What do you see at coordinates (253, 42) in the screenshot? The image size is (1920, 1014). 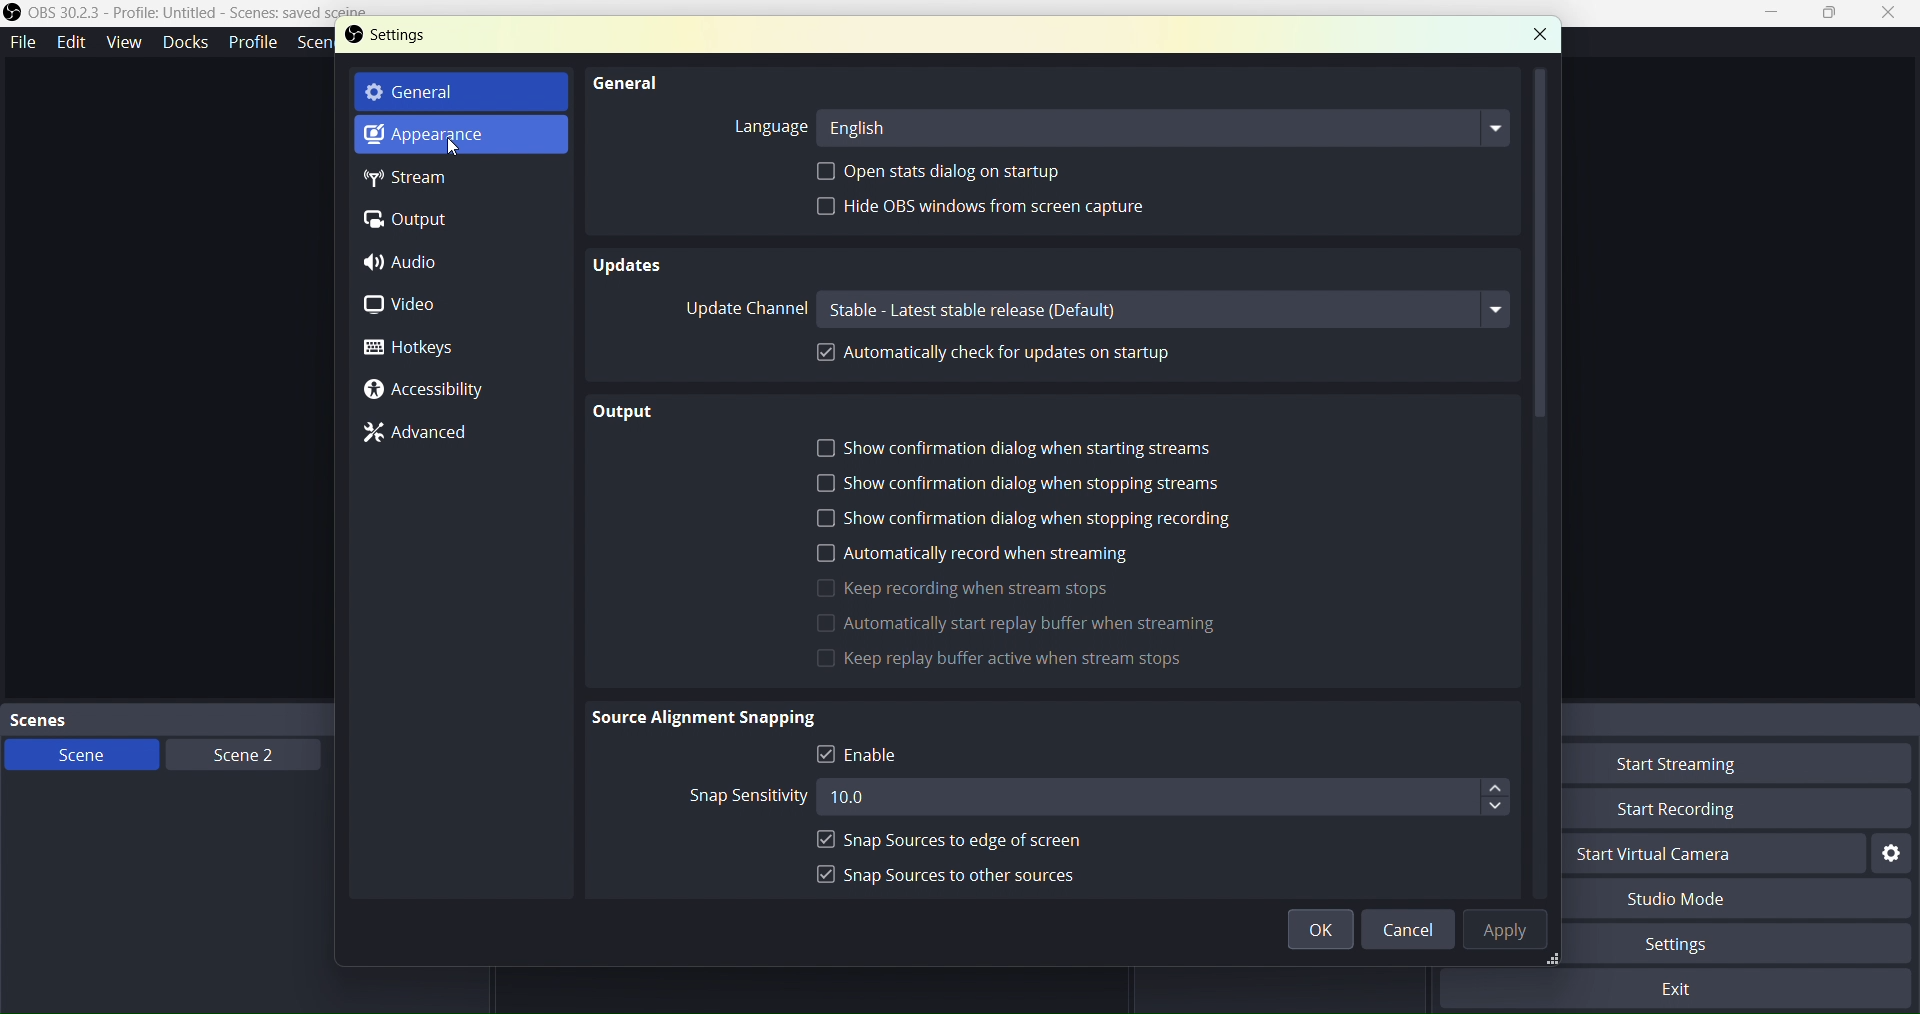 I see `Profile` at bounding box center [253, 42].